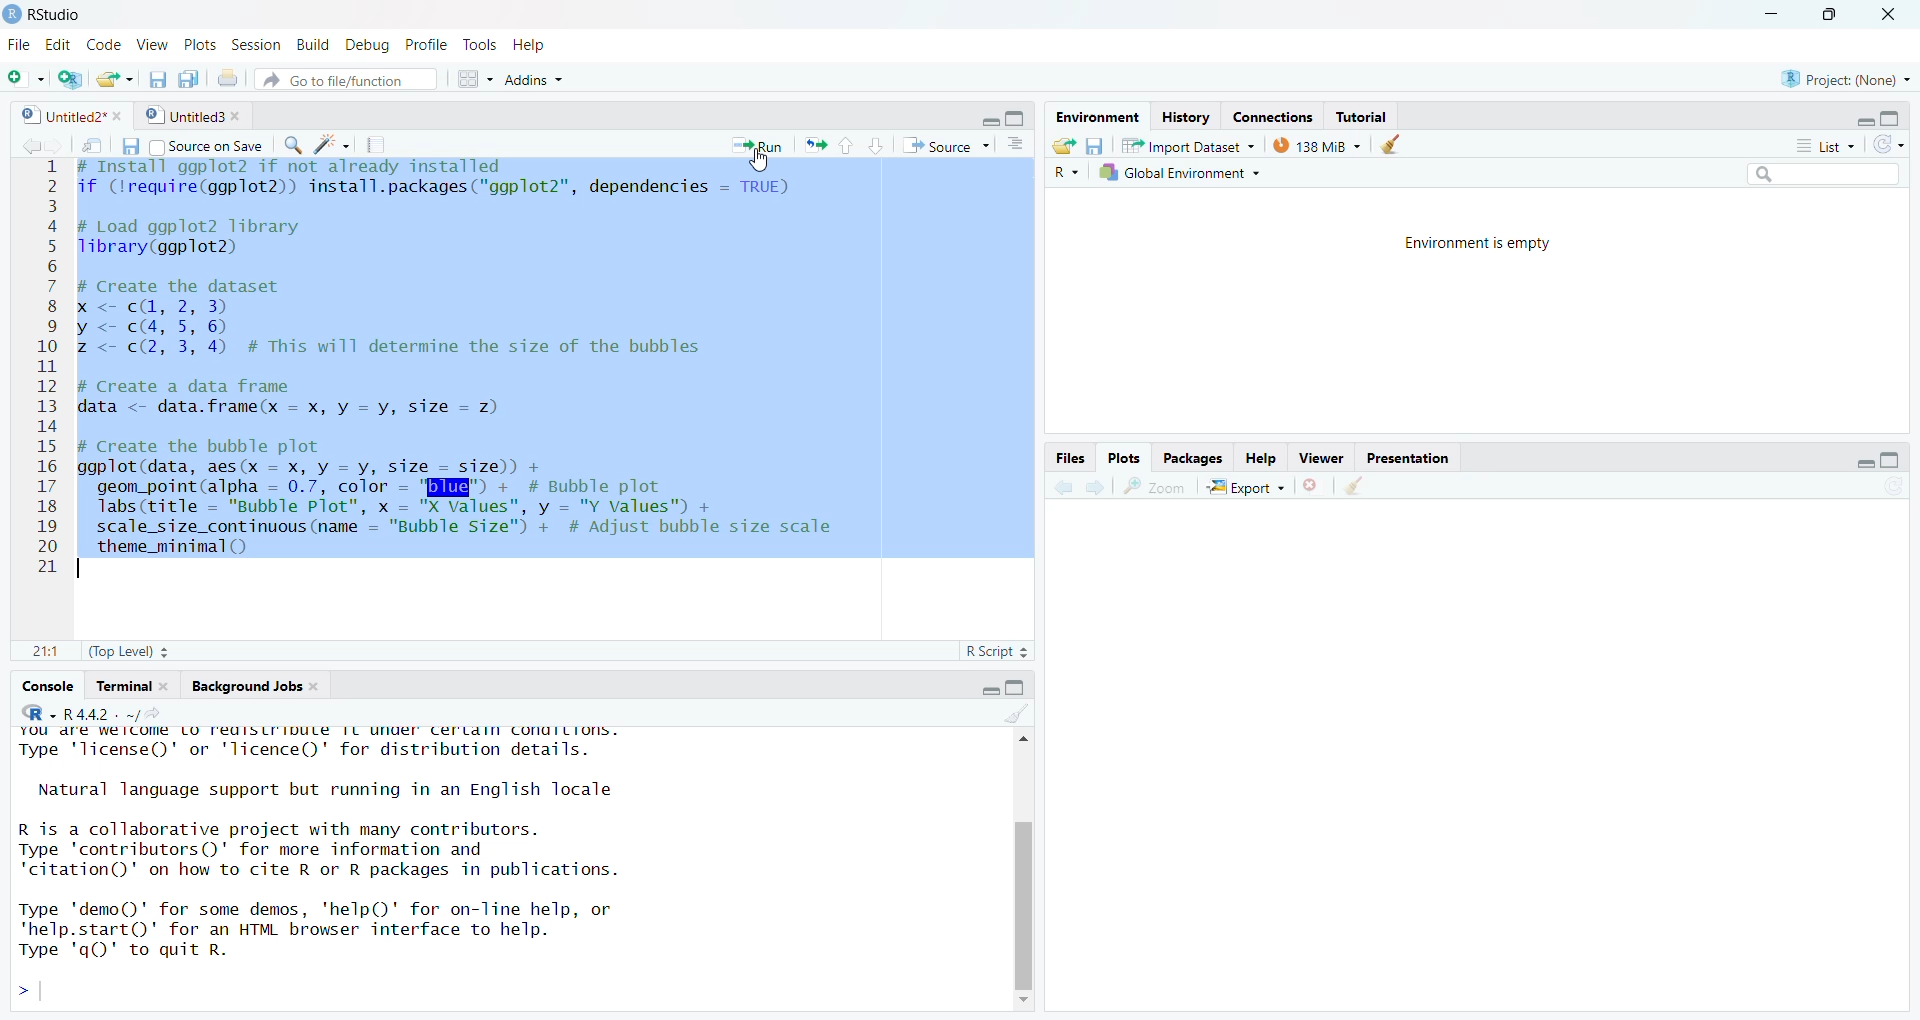  Describe the element at coordinates (369, 45) in the screenshot. I see `Debug` at that location.